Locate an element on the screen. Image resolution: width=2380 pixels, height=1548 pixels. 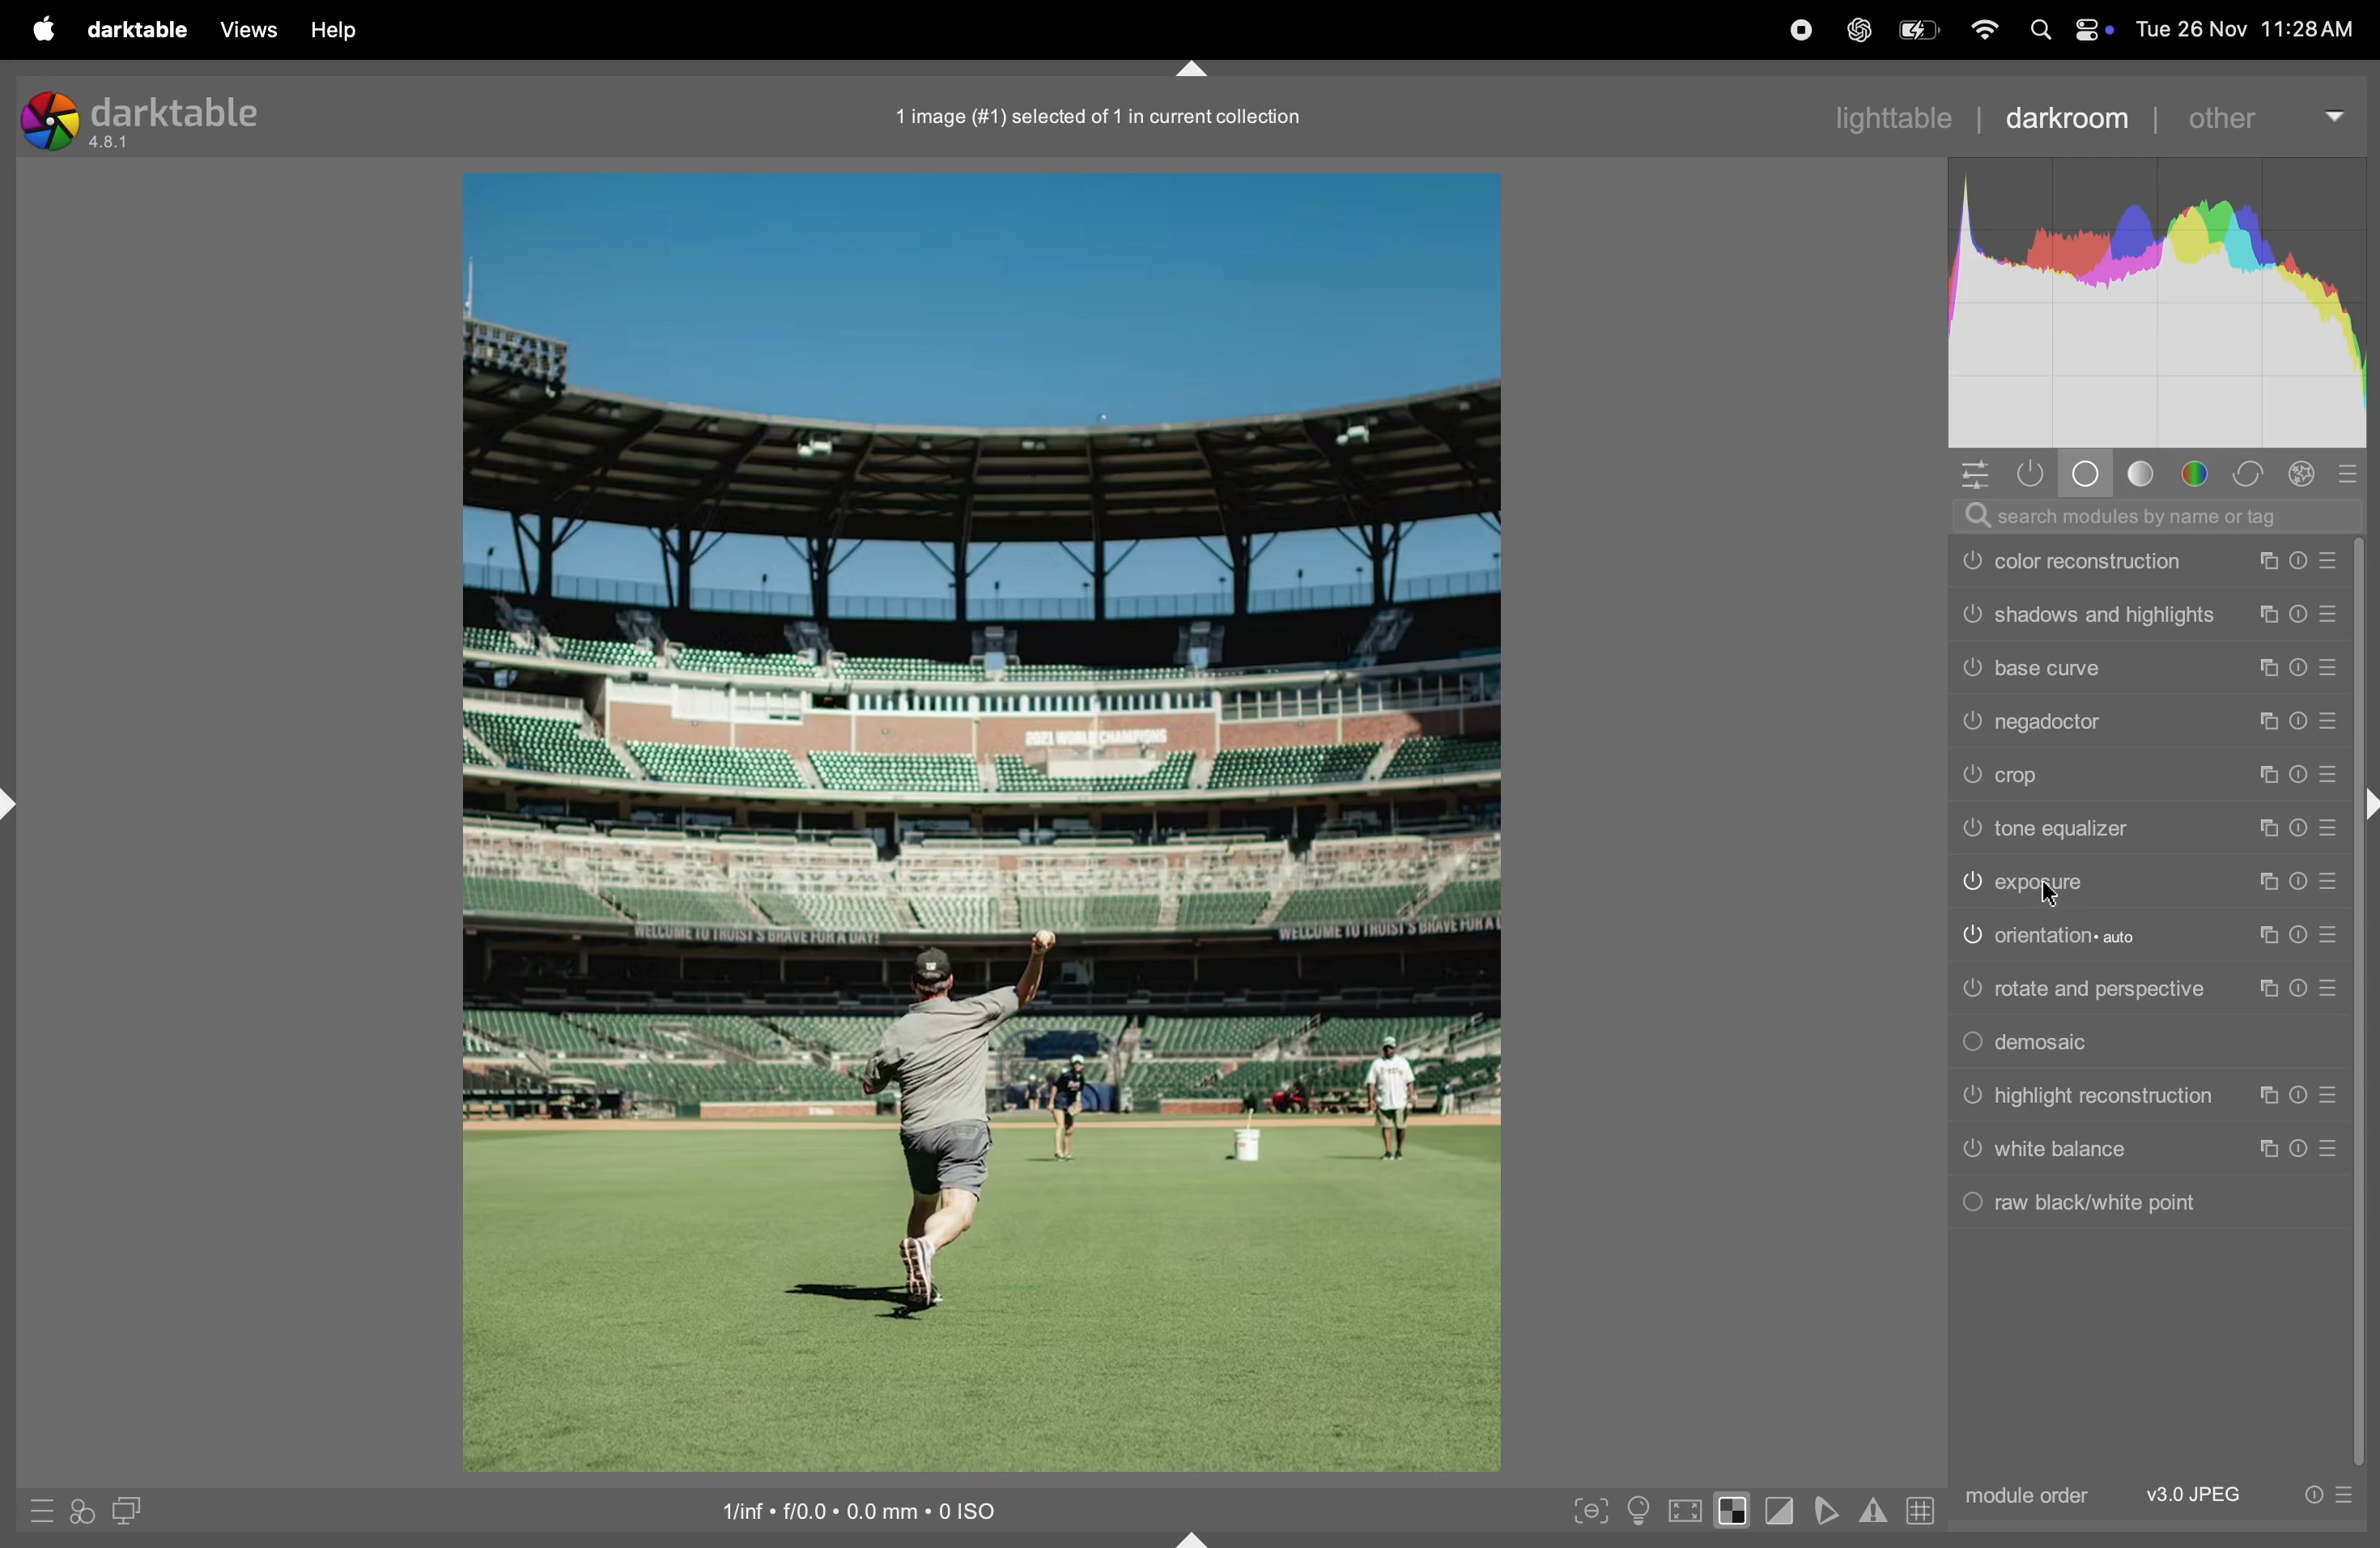
copy is located at coordinates (2269, 559).